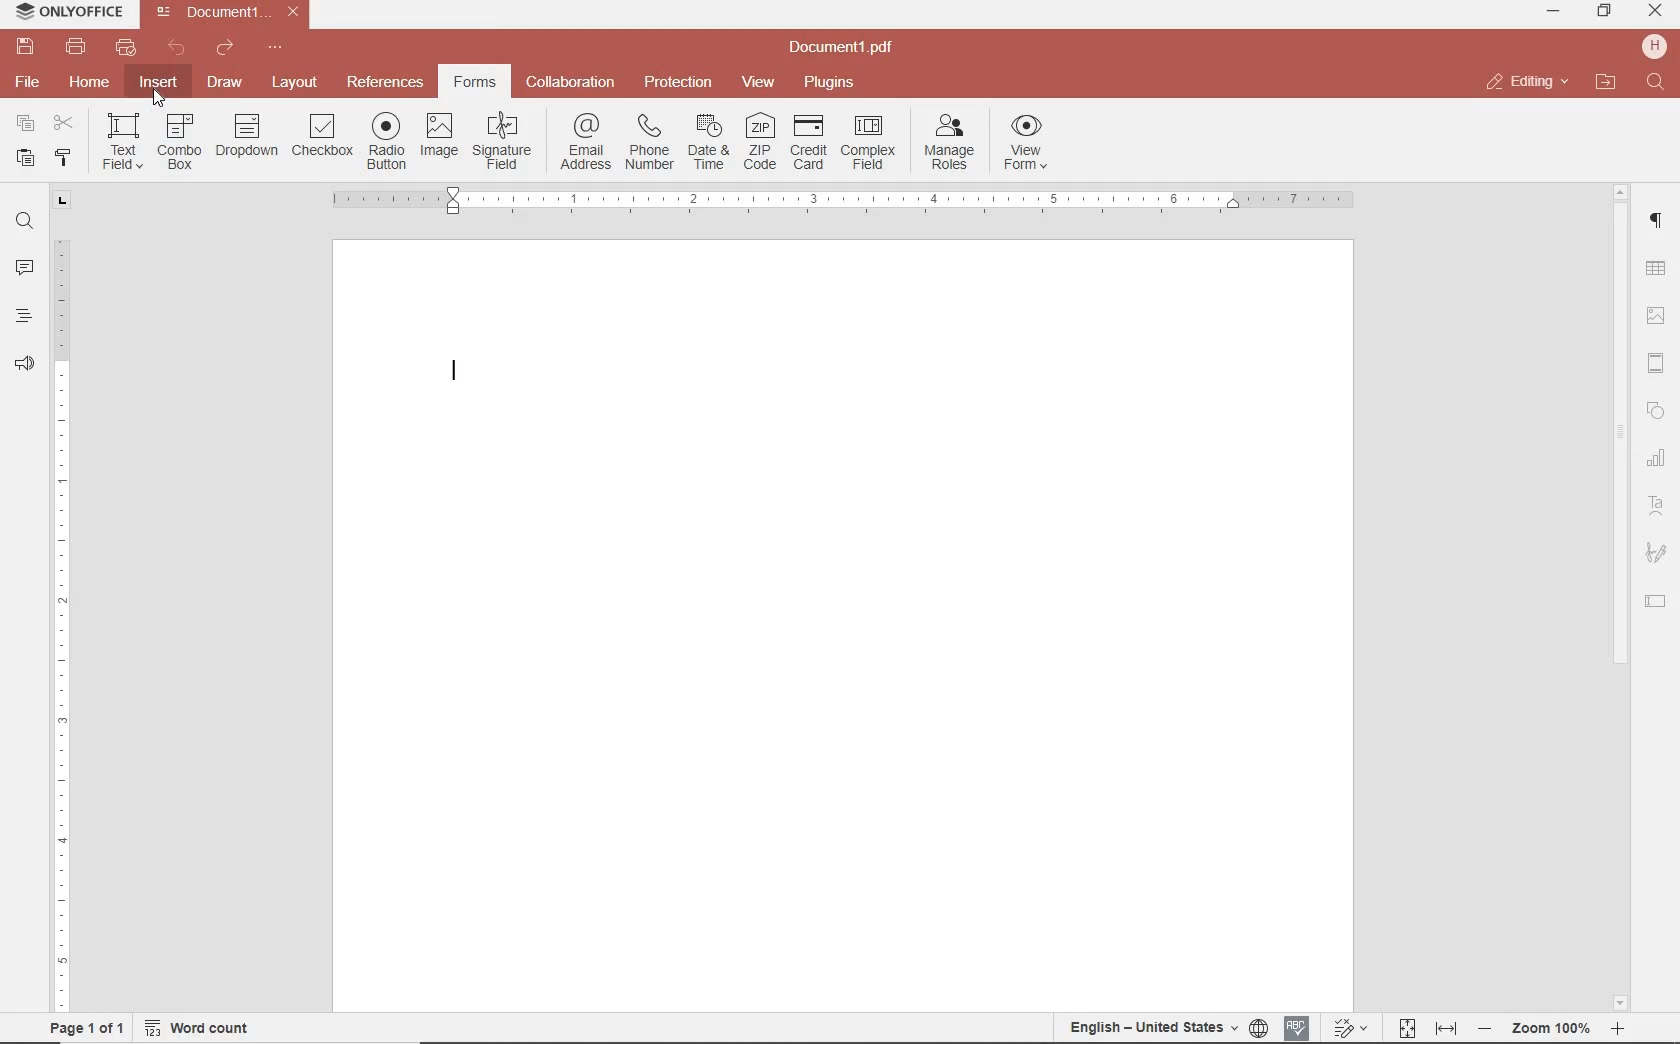 The width and height of the screenshot is (1680, 1044). I want to click on customize quick access toolbar, so click(275, 48).